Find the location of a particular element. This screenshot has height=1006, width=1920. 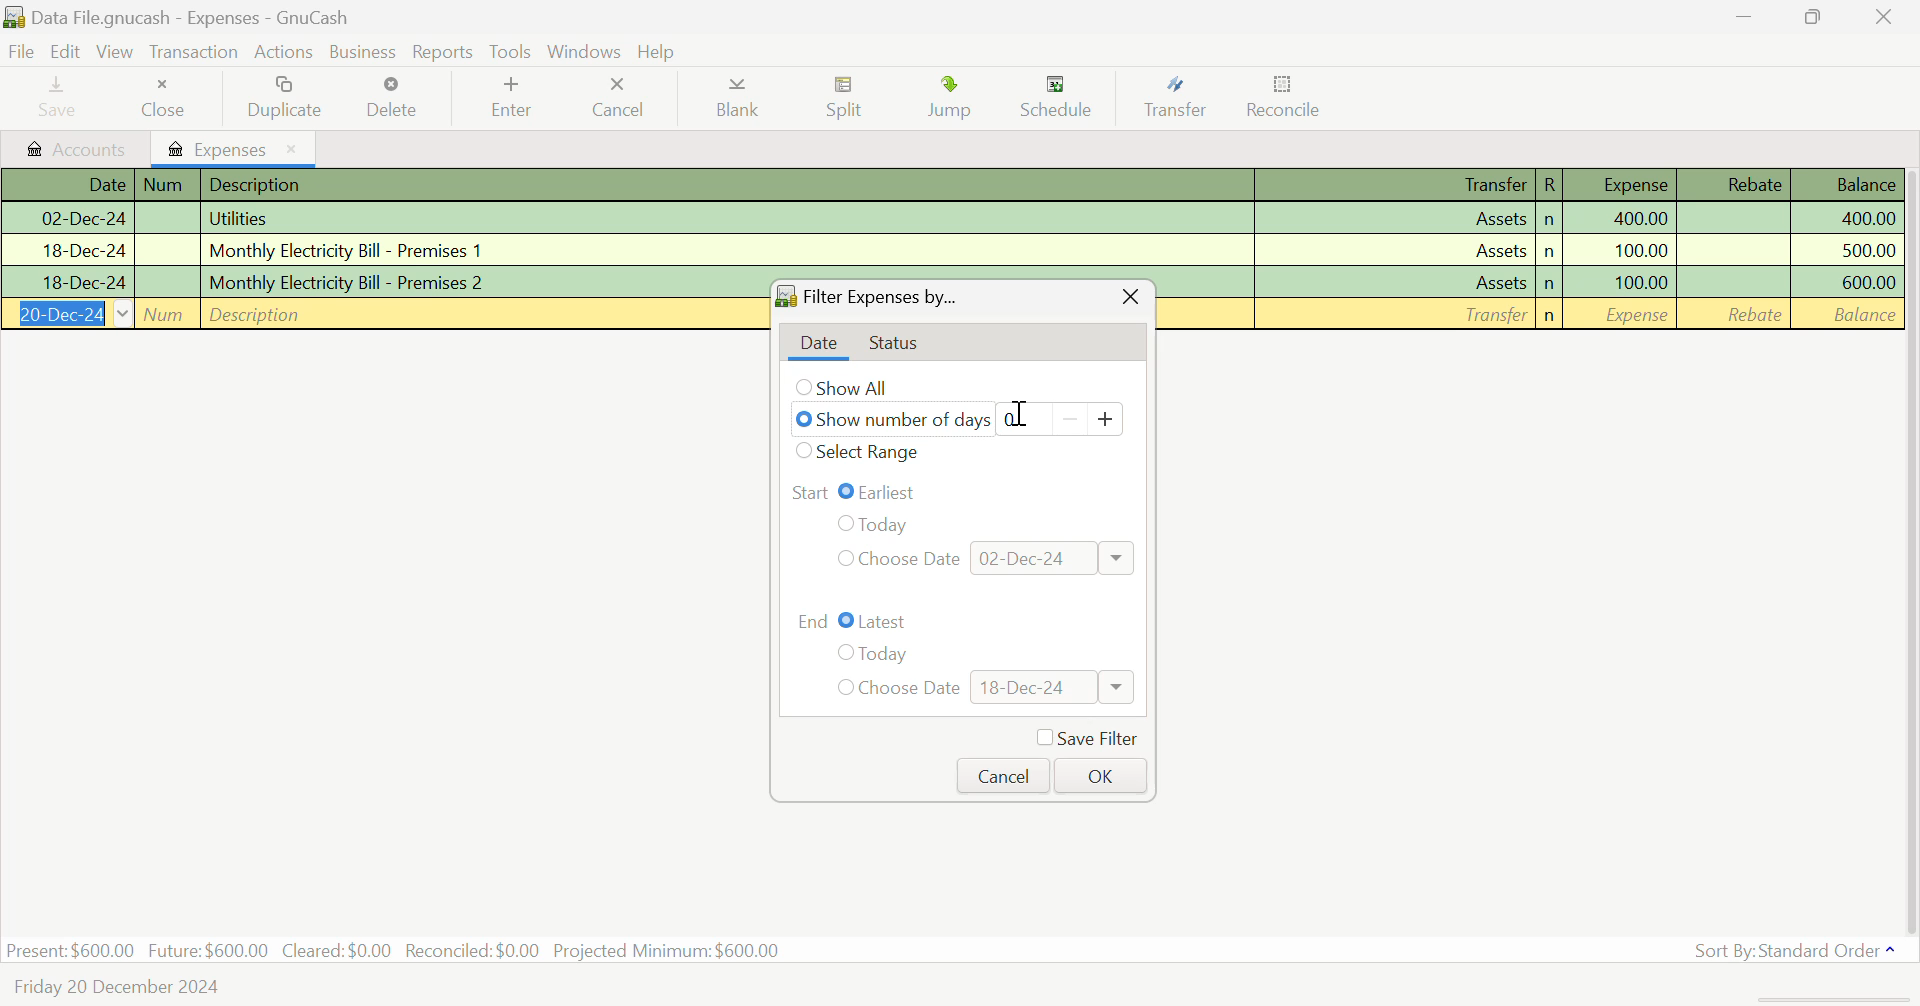

Cleared is located at coordinates (337, 951).